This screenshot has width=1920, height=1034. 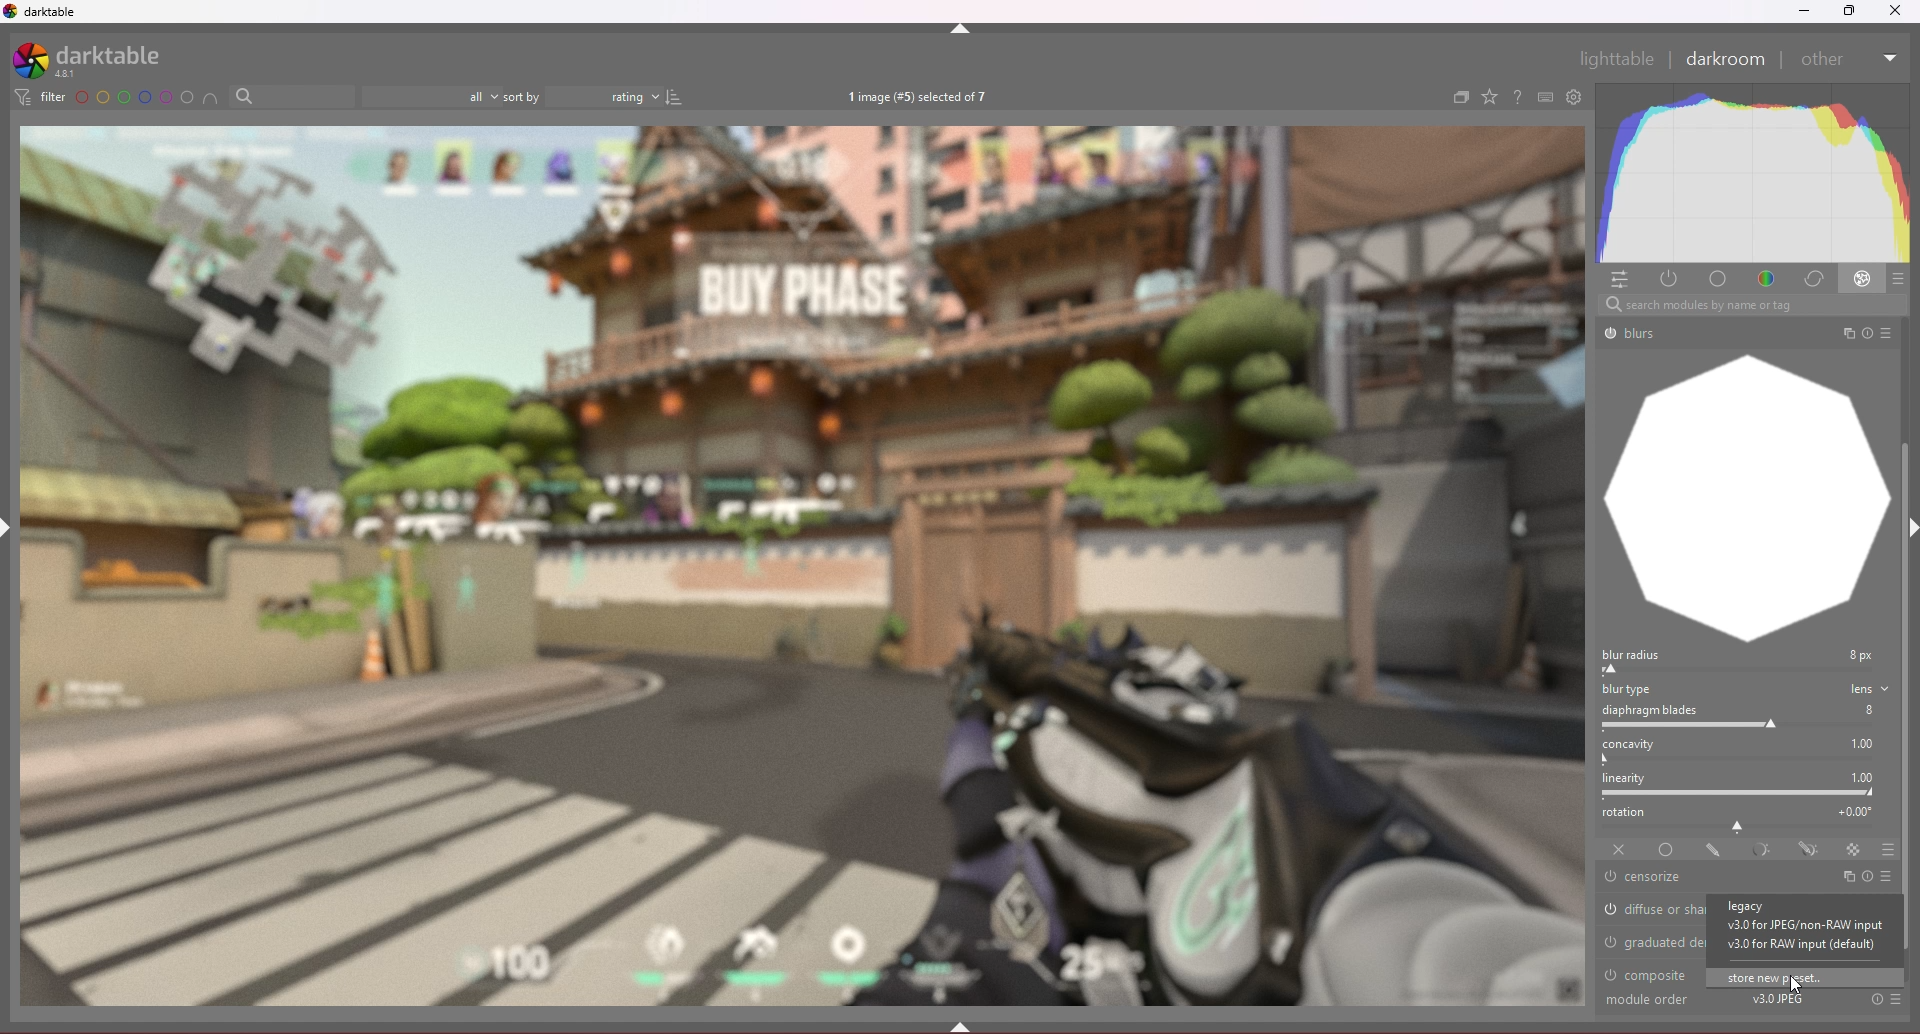 What do you see at coordinates (50, 11) in the screenshot?
I see `darktable` at bounding box center [50, 11].